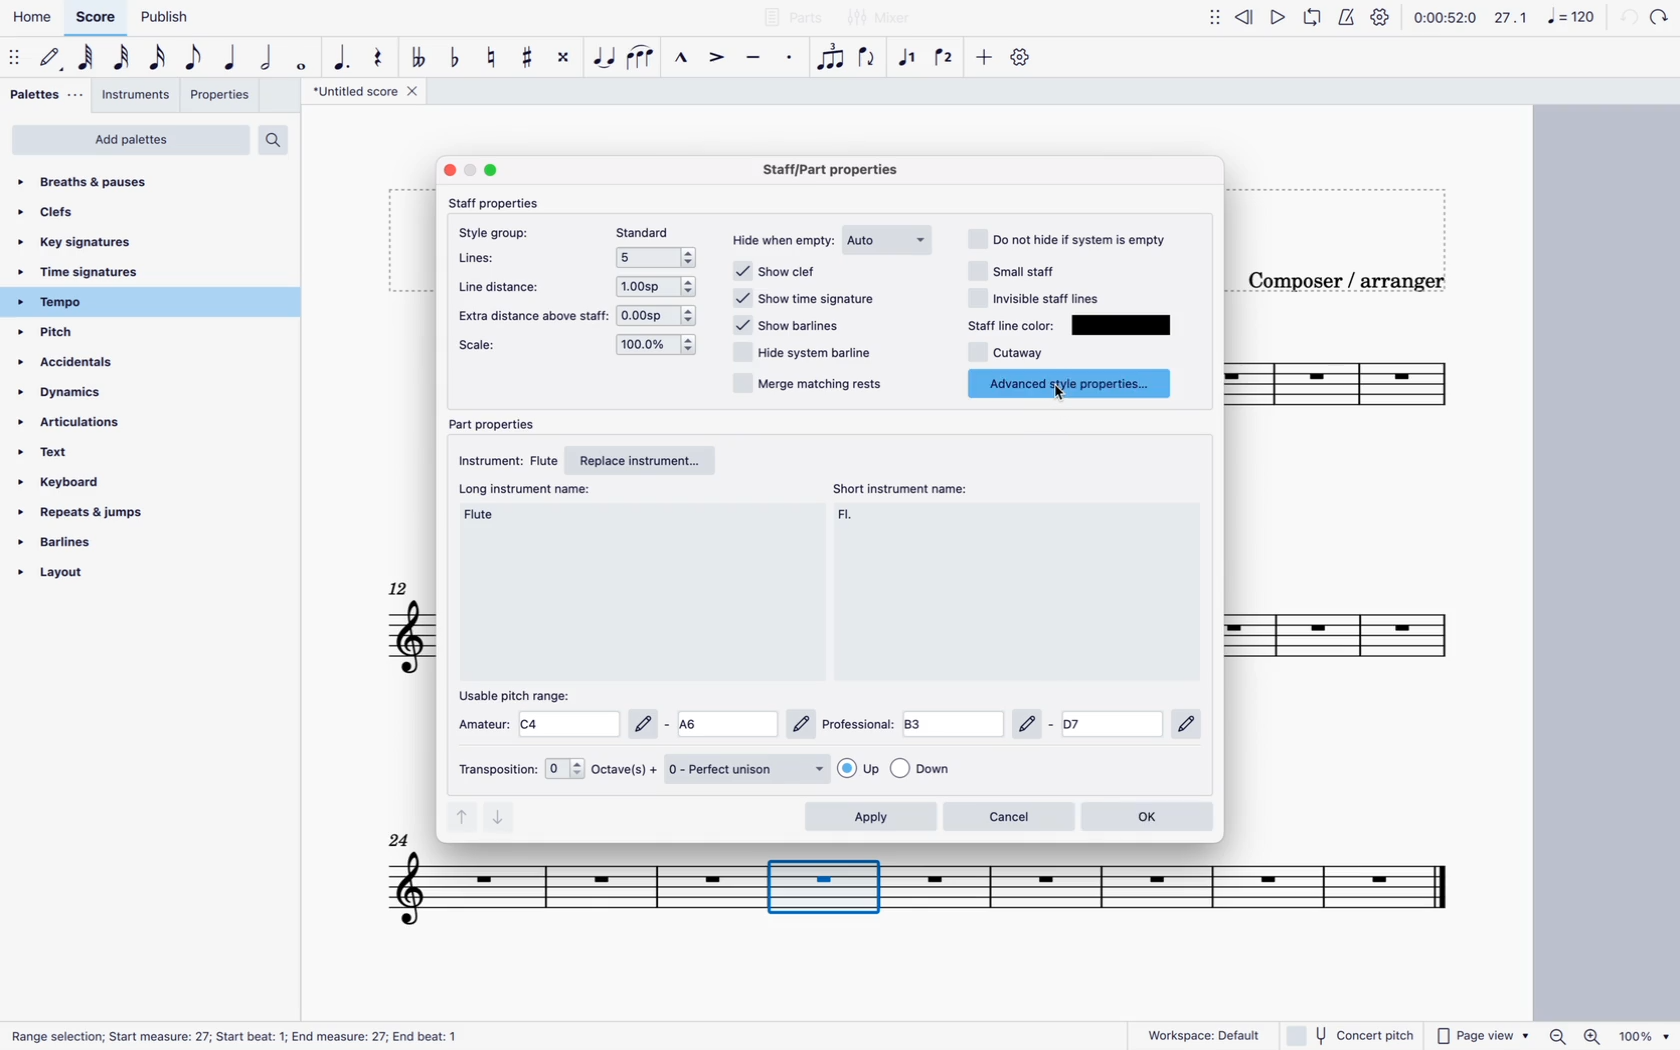 This screenshot has width=1680, height=1050. I want to click on publish, so click(163, 19).